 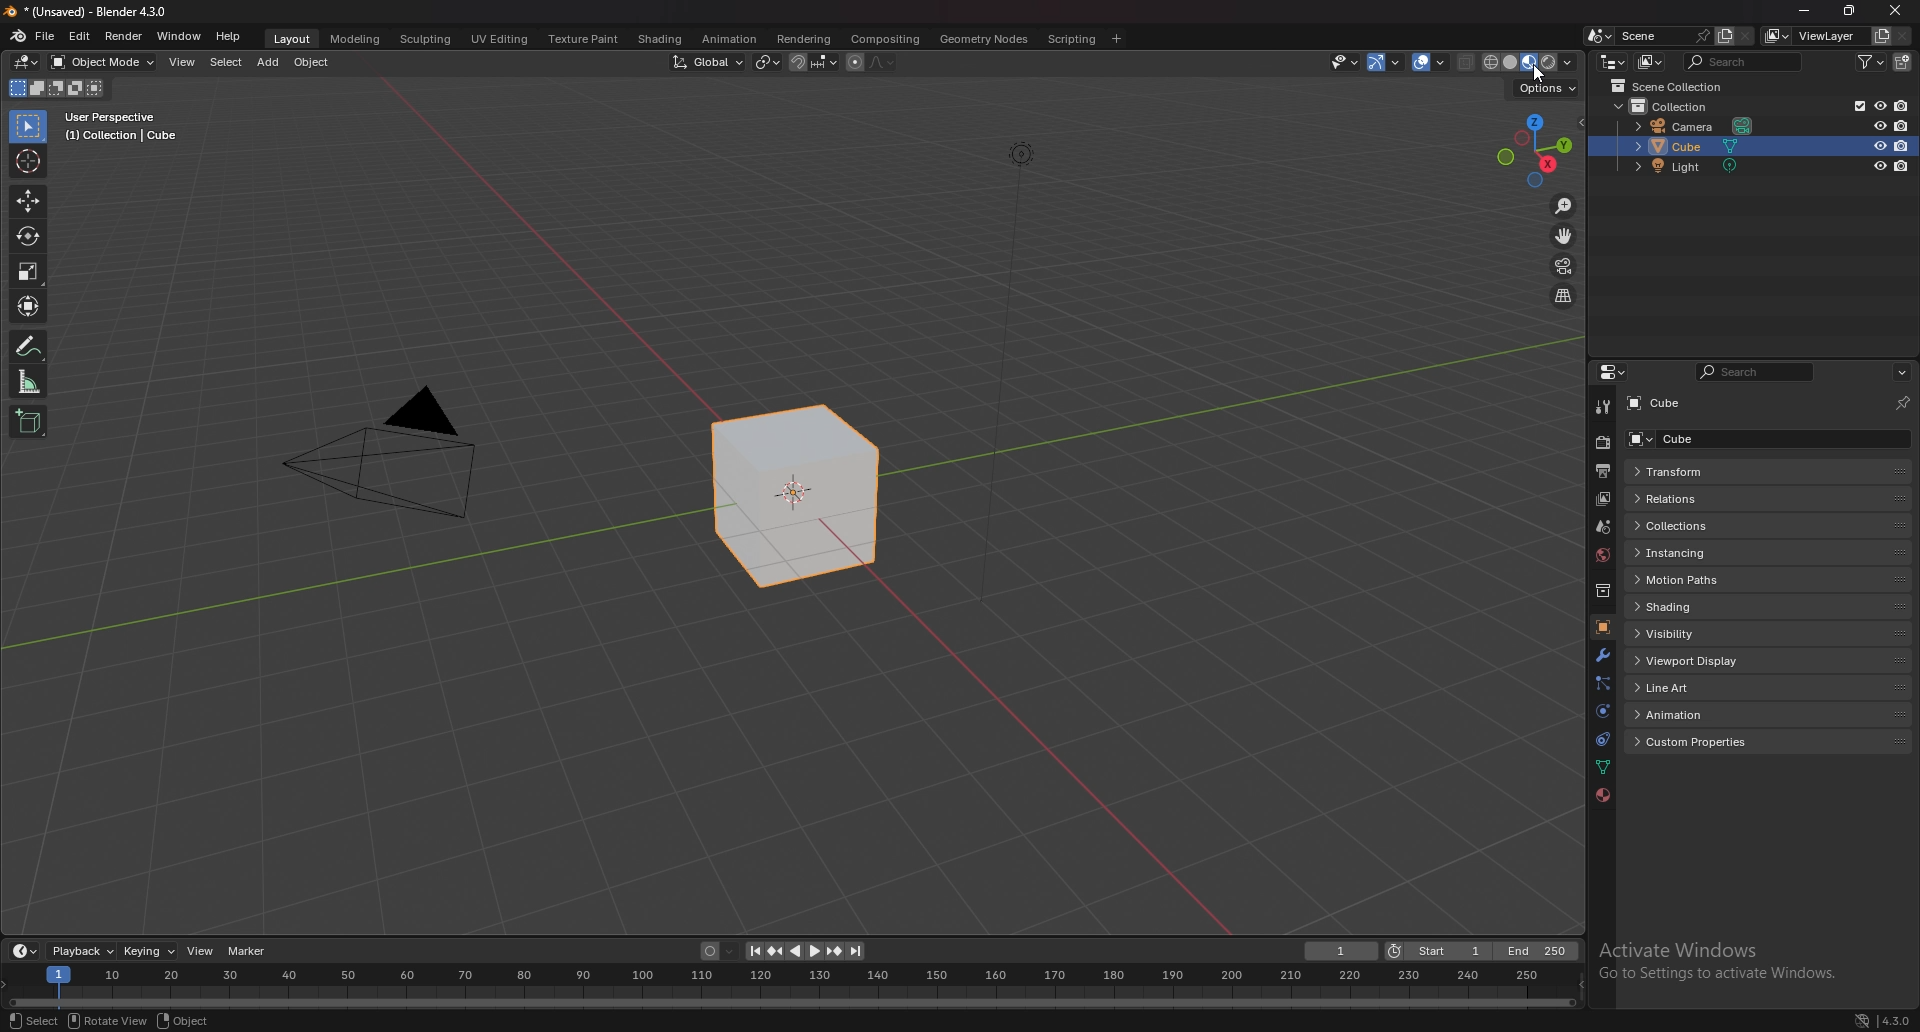 I want to click on instancing, so click(x=1728, y=554).